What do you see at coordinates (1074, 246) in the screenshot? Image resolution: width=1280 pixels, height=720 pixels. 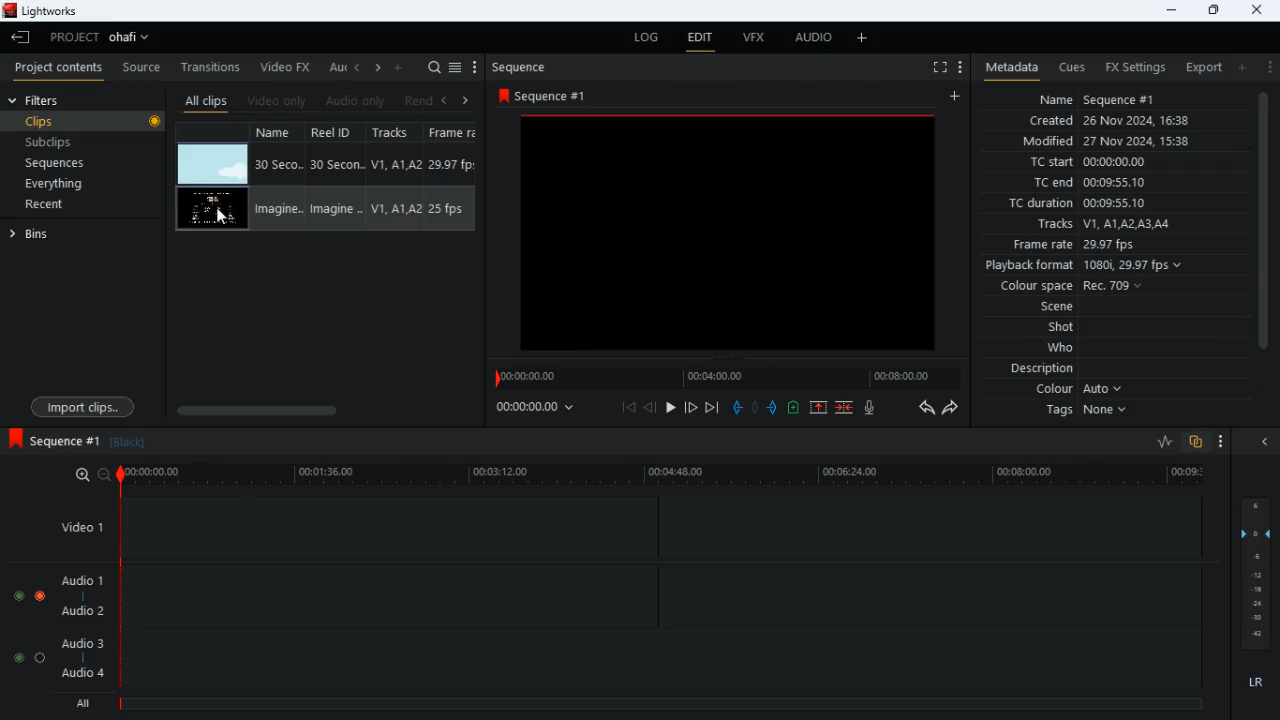 I see `frame rate` at bounding box center [1074, 246].